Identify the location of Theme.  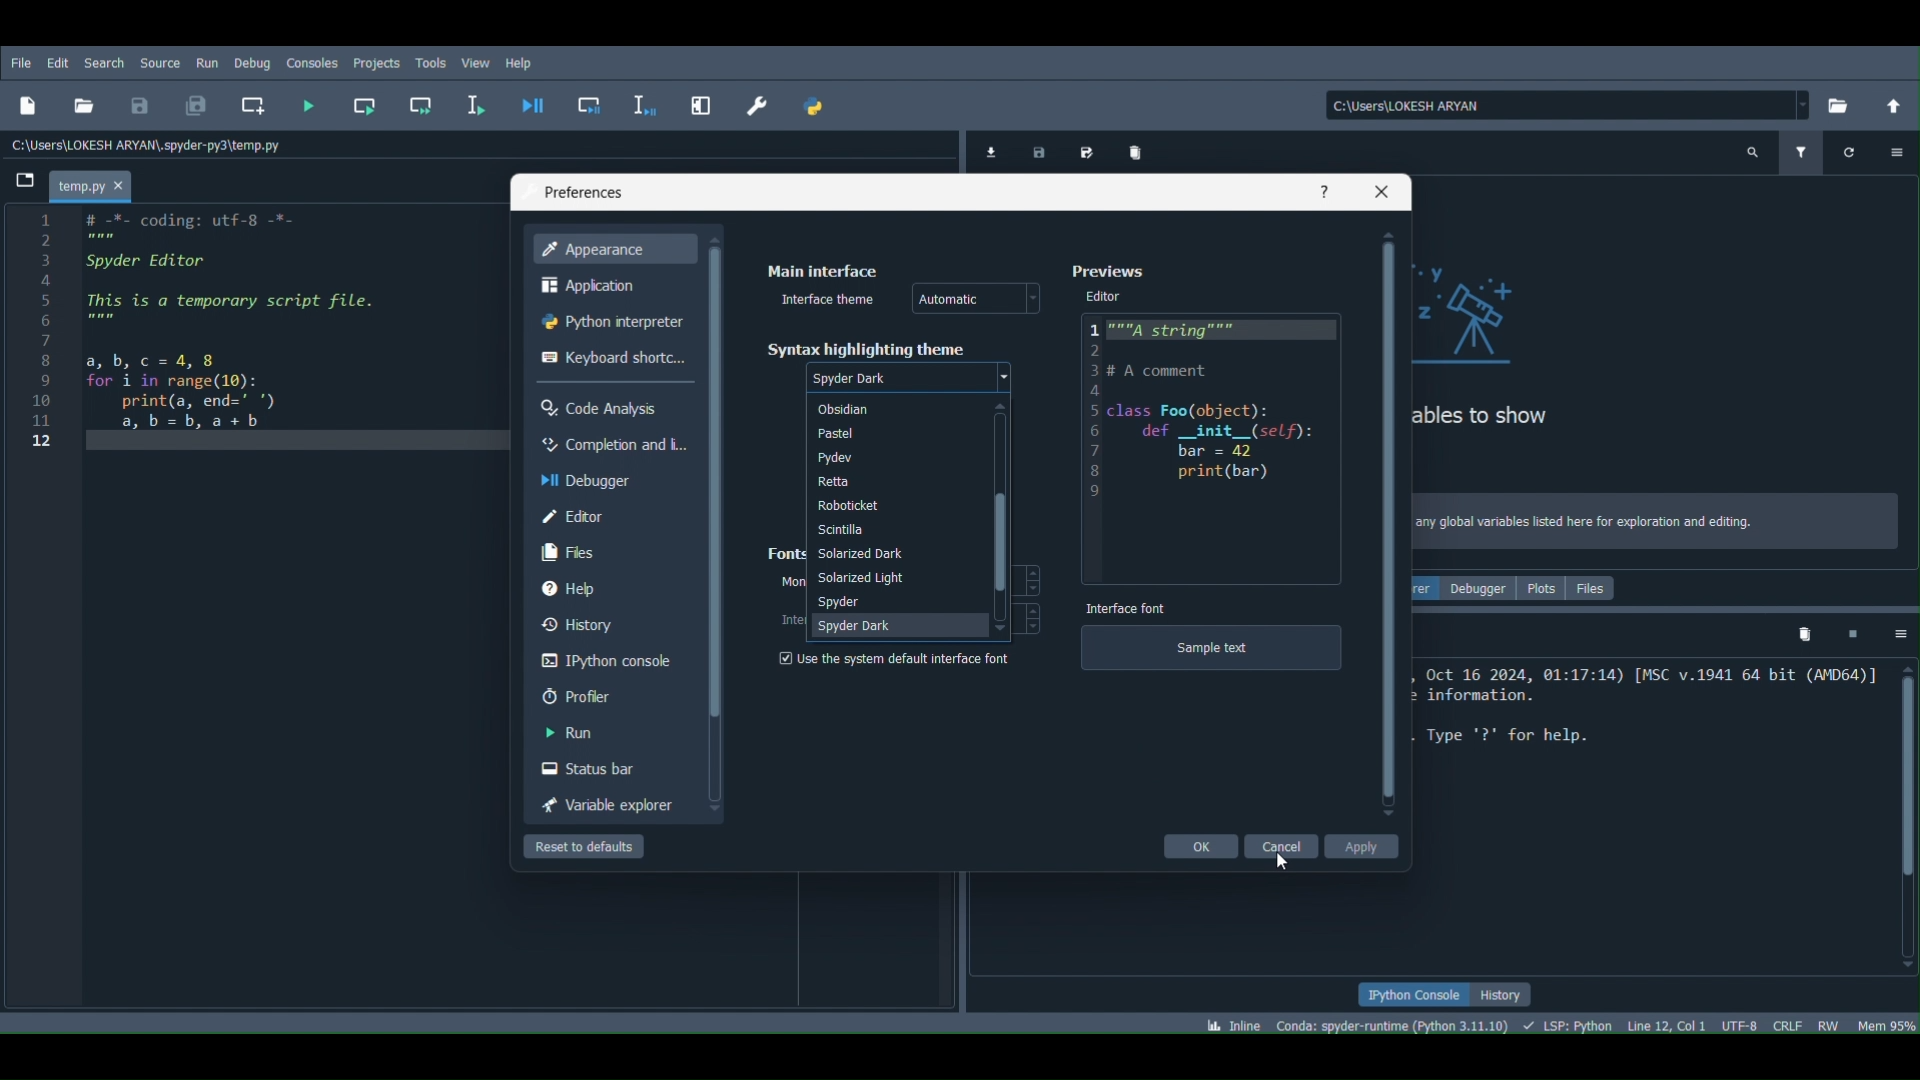
(859, 381).